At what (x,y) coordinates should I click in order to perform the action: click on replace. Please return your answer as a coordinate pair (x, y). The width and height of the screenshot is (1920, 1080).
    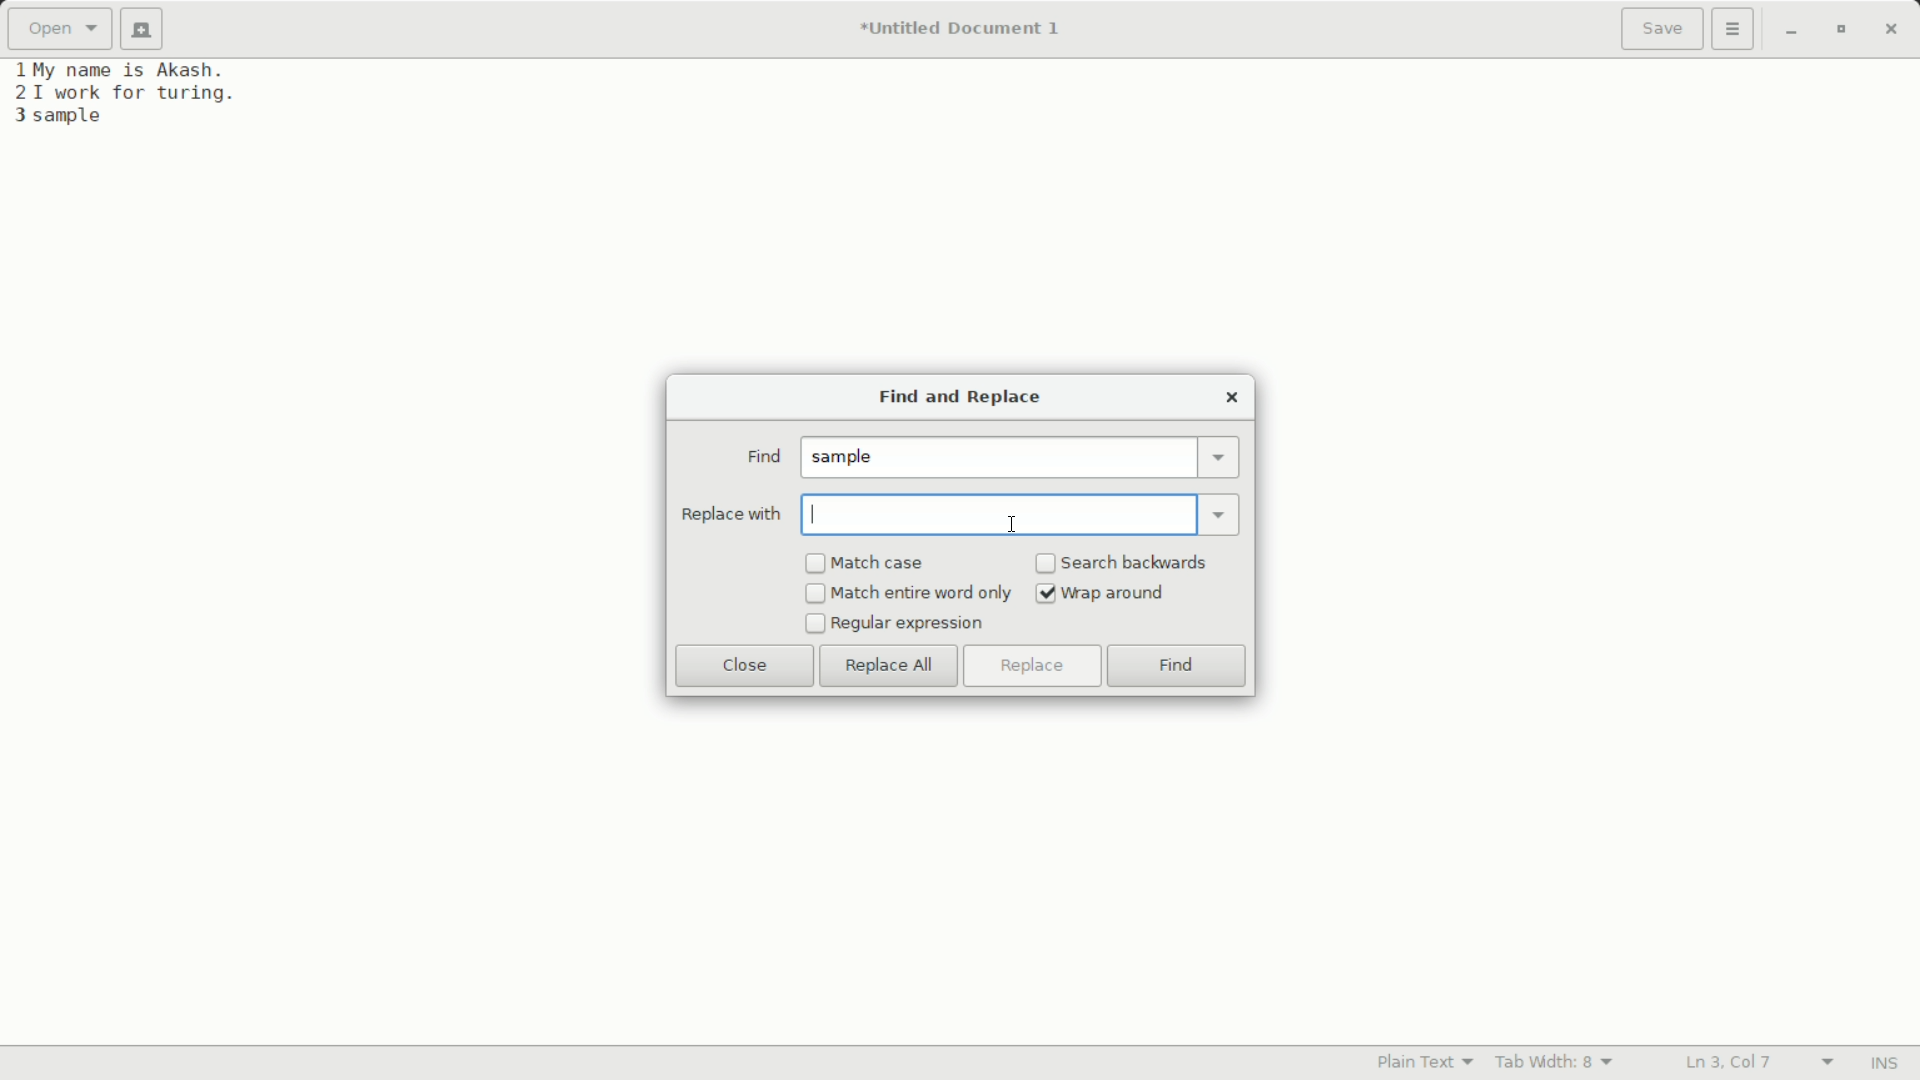
    Looking at the image, I should click on (1030, 666).